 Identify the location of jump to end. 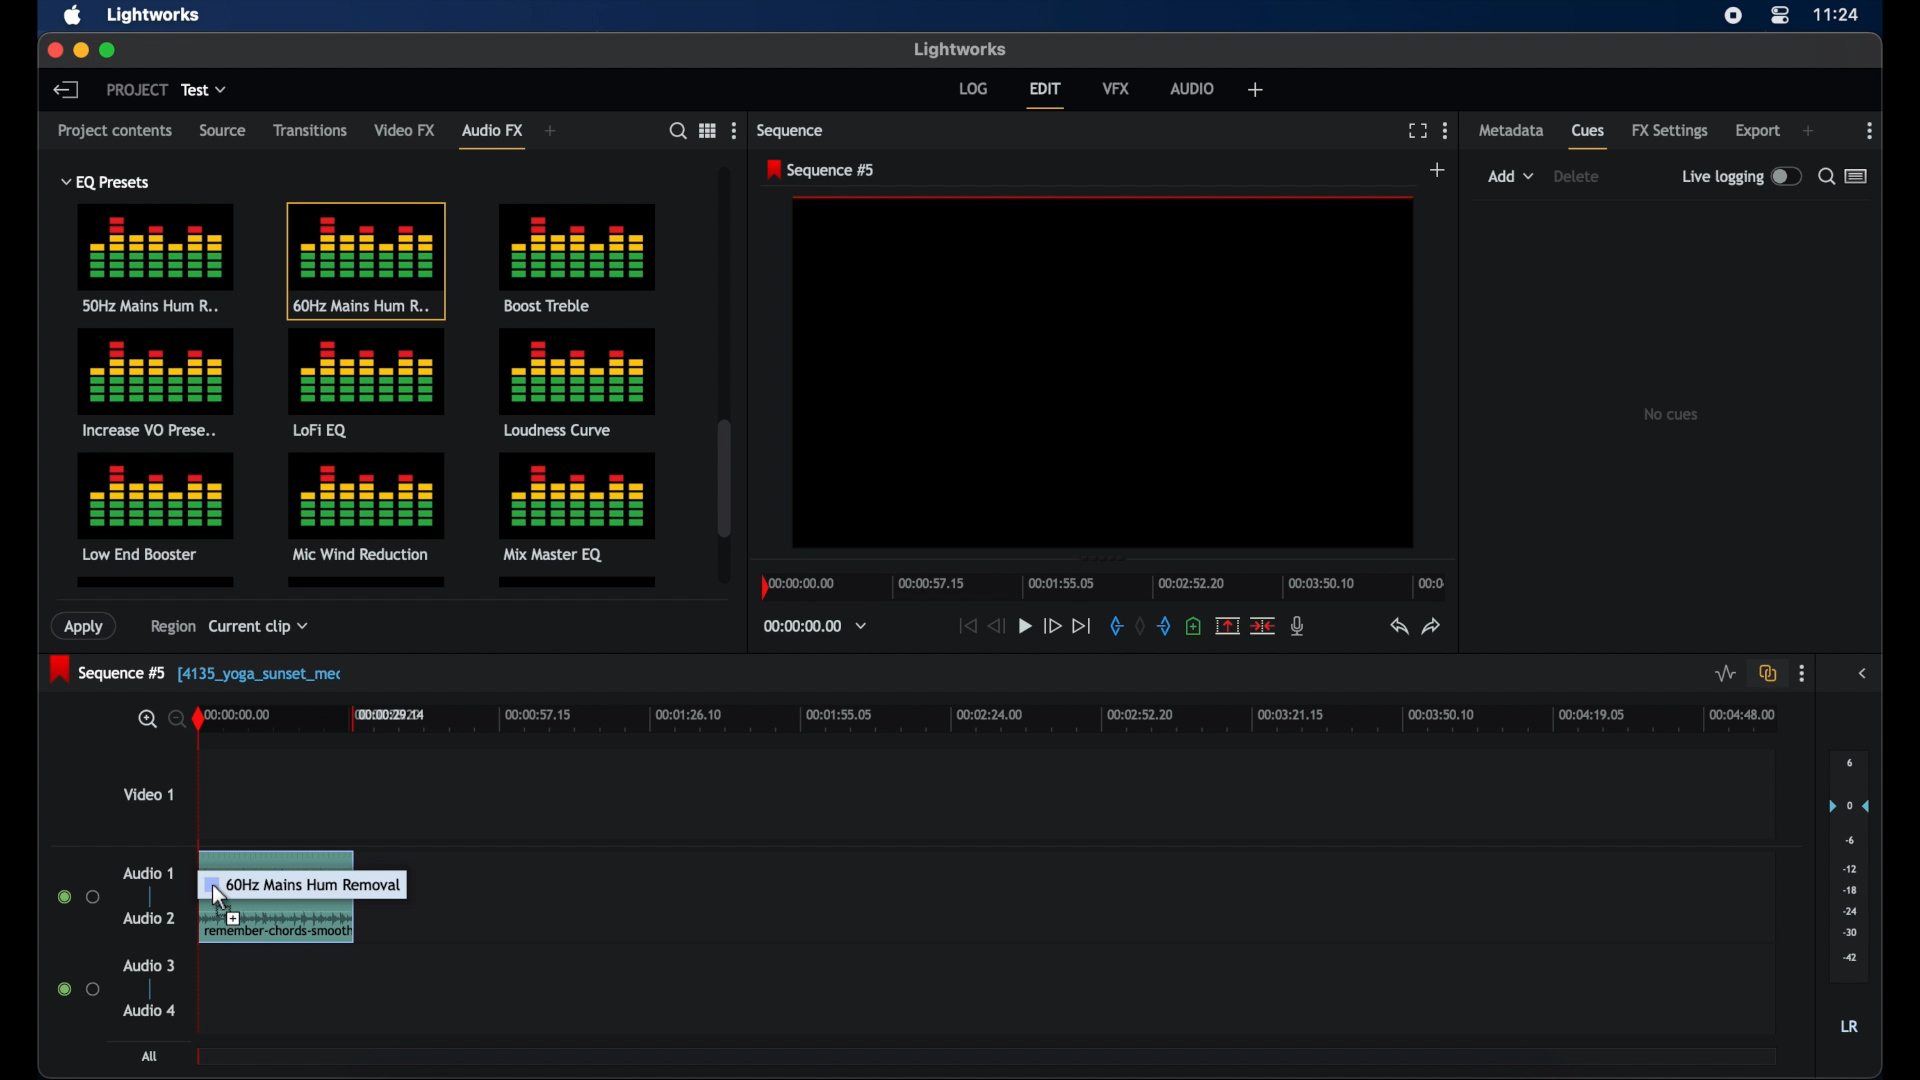
(1081, 625).